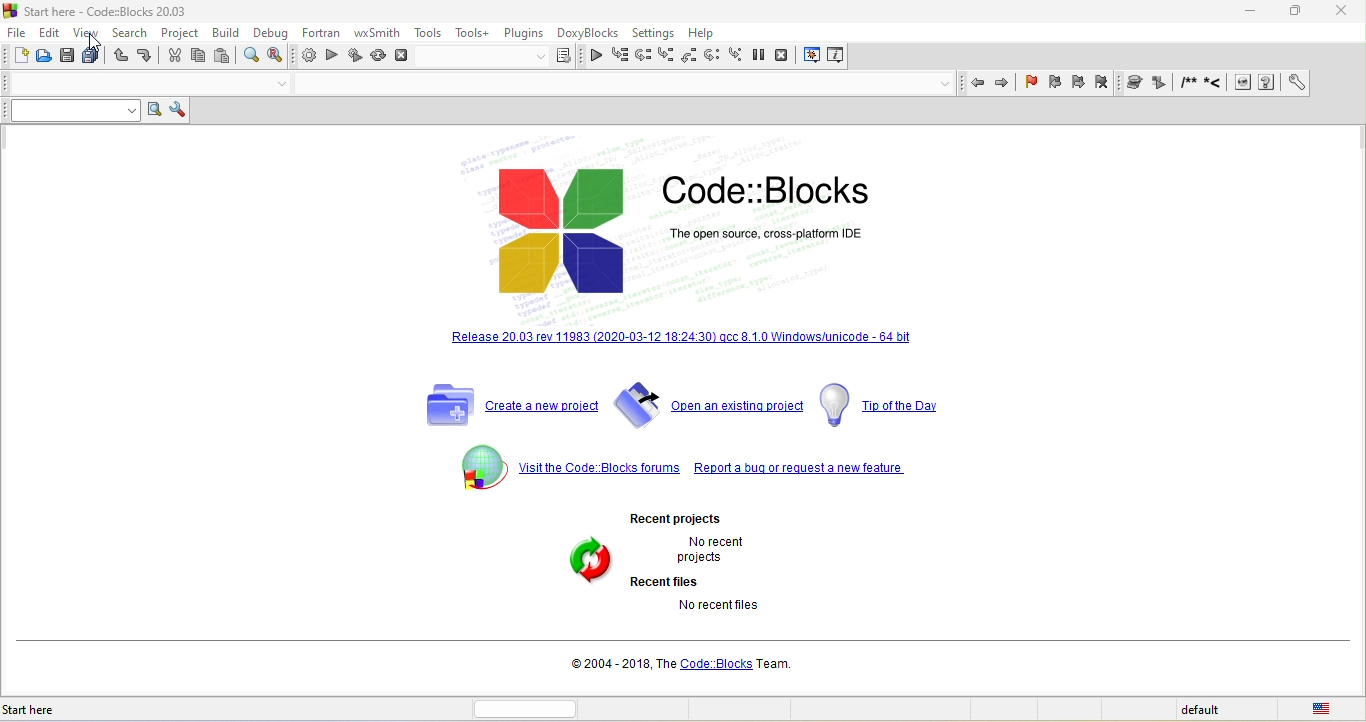  I want to click on extract documentation, so click(1162, 84).